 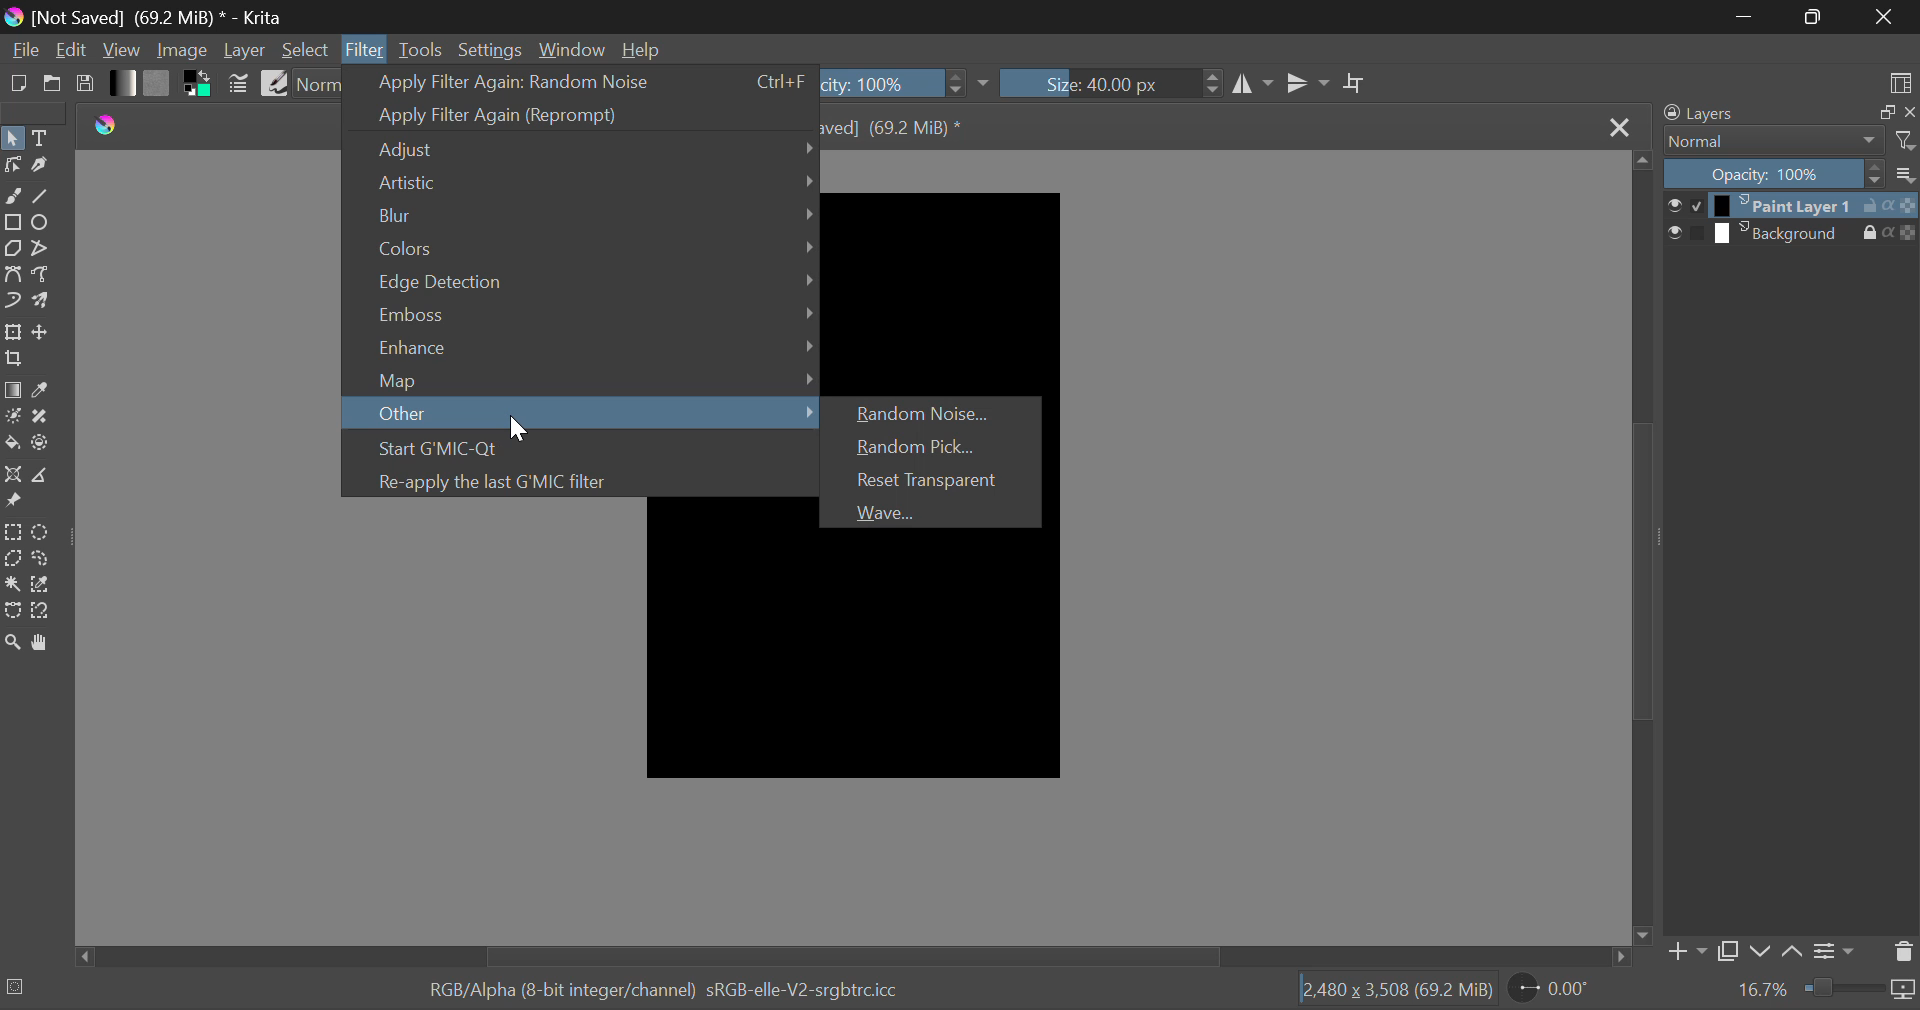 What do you see at coordinates (12, 611) in the screenshot?
I see `Bezier Curve` at bounding box center [12, 611].